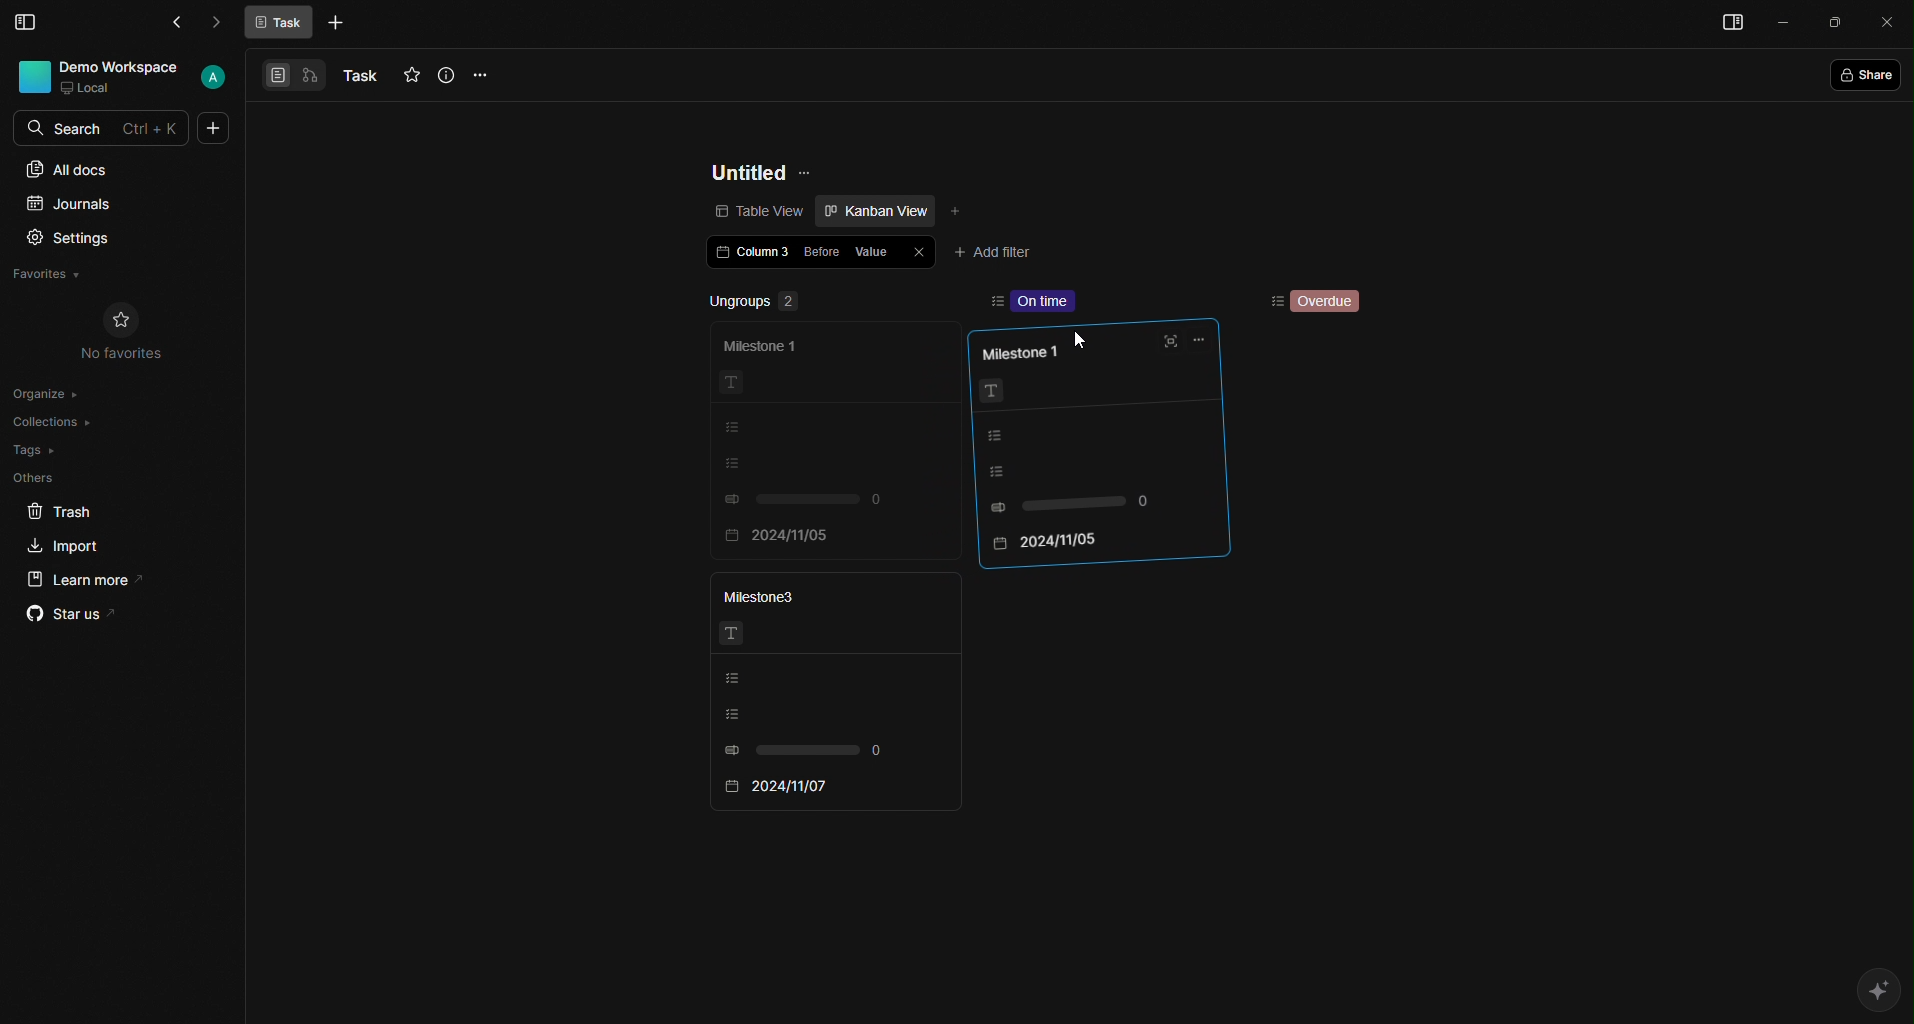  I want to click on Untitled, so click(750, 169).